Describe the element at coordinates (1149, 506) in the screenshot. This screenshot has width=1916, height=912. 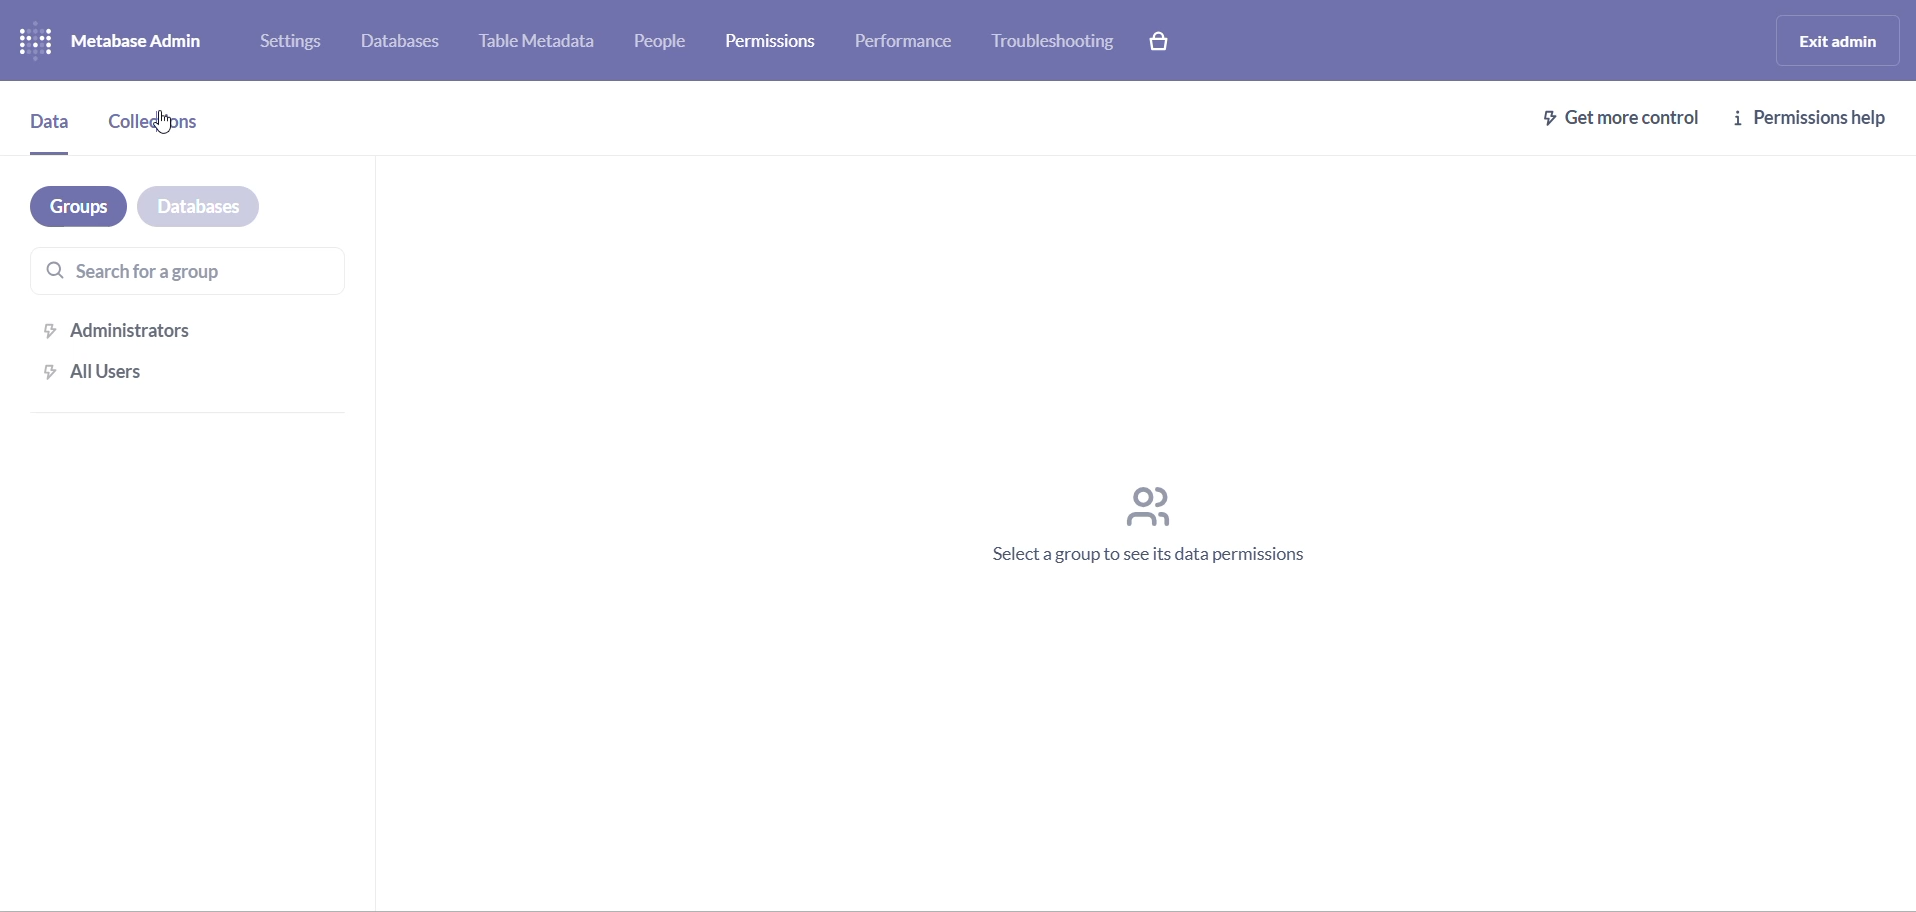
I see `icon` at that location.